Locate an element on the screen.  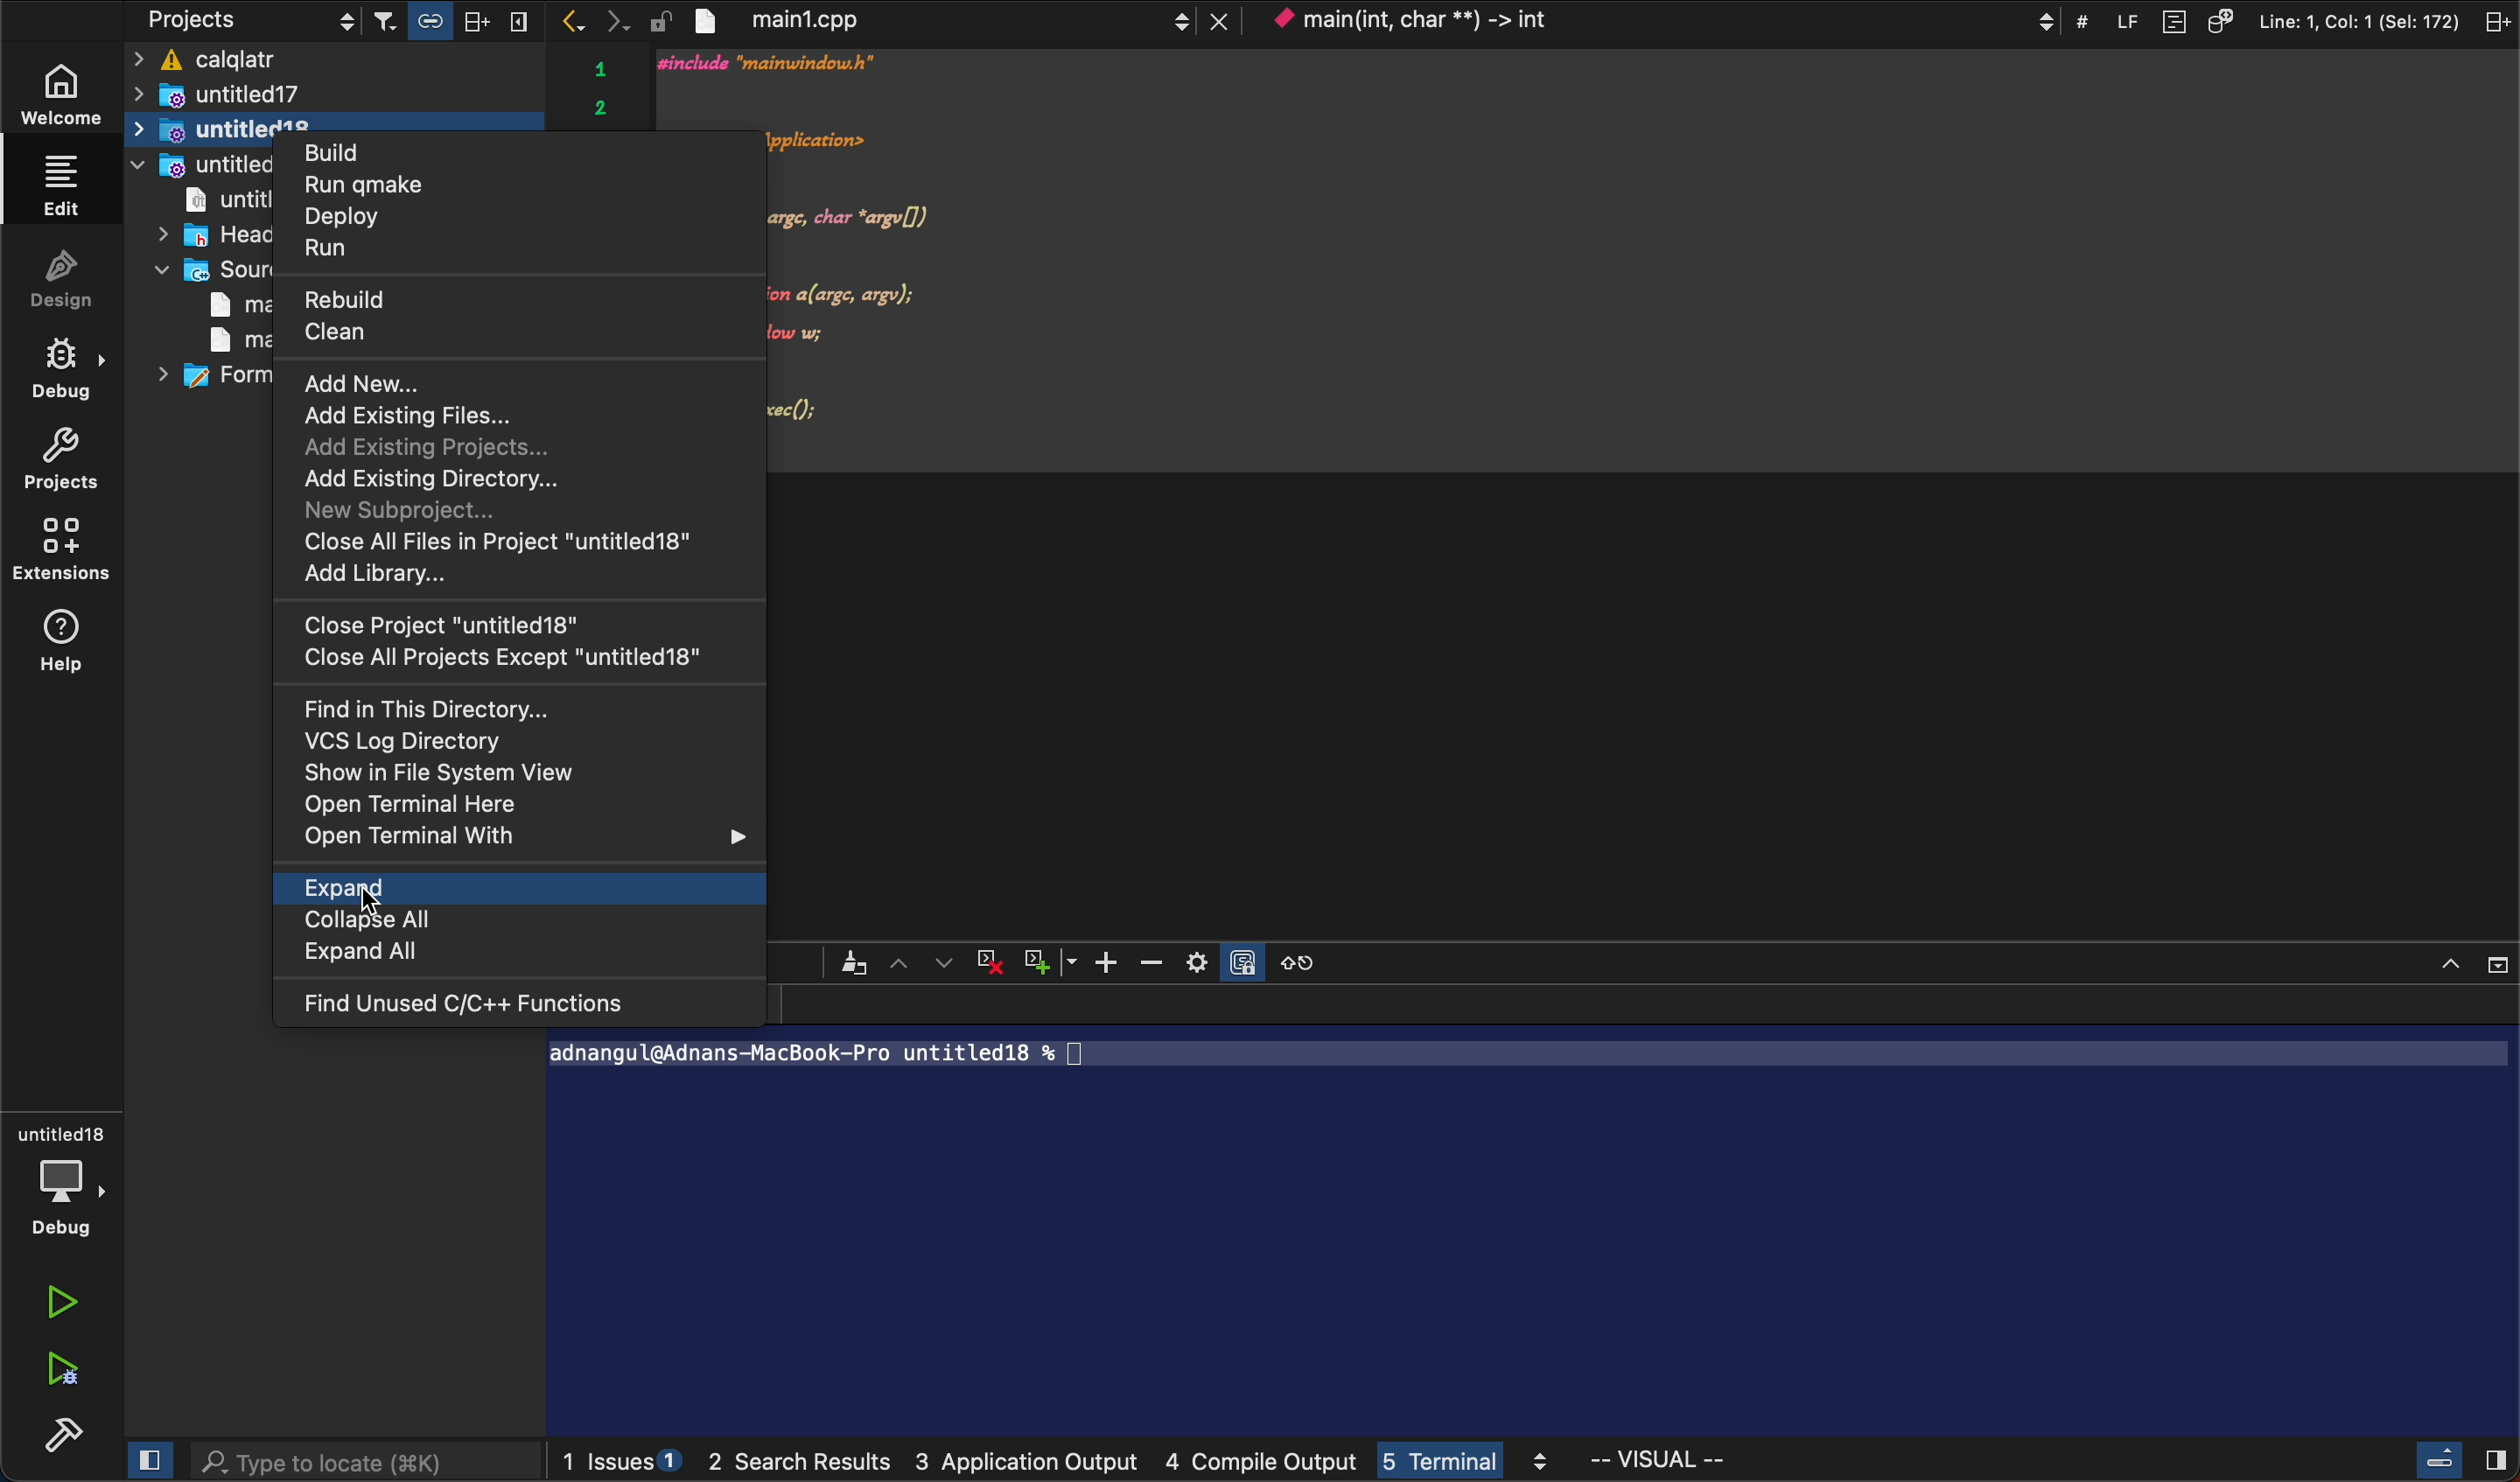
cursor is located at coordinates (379, 898).